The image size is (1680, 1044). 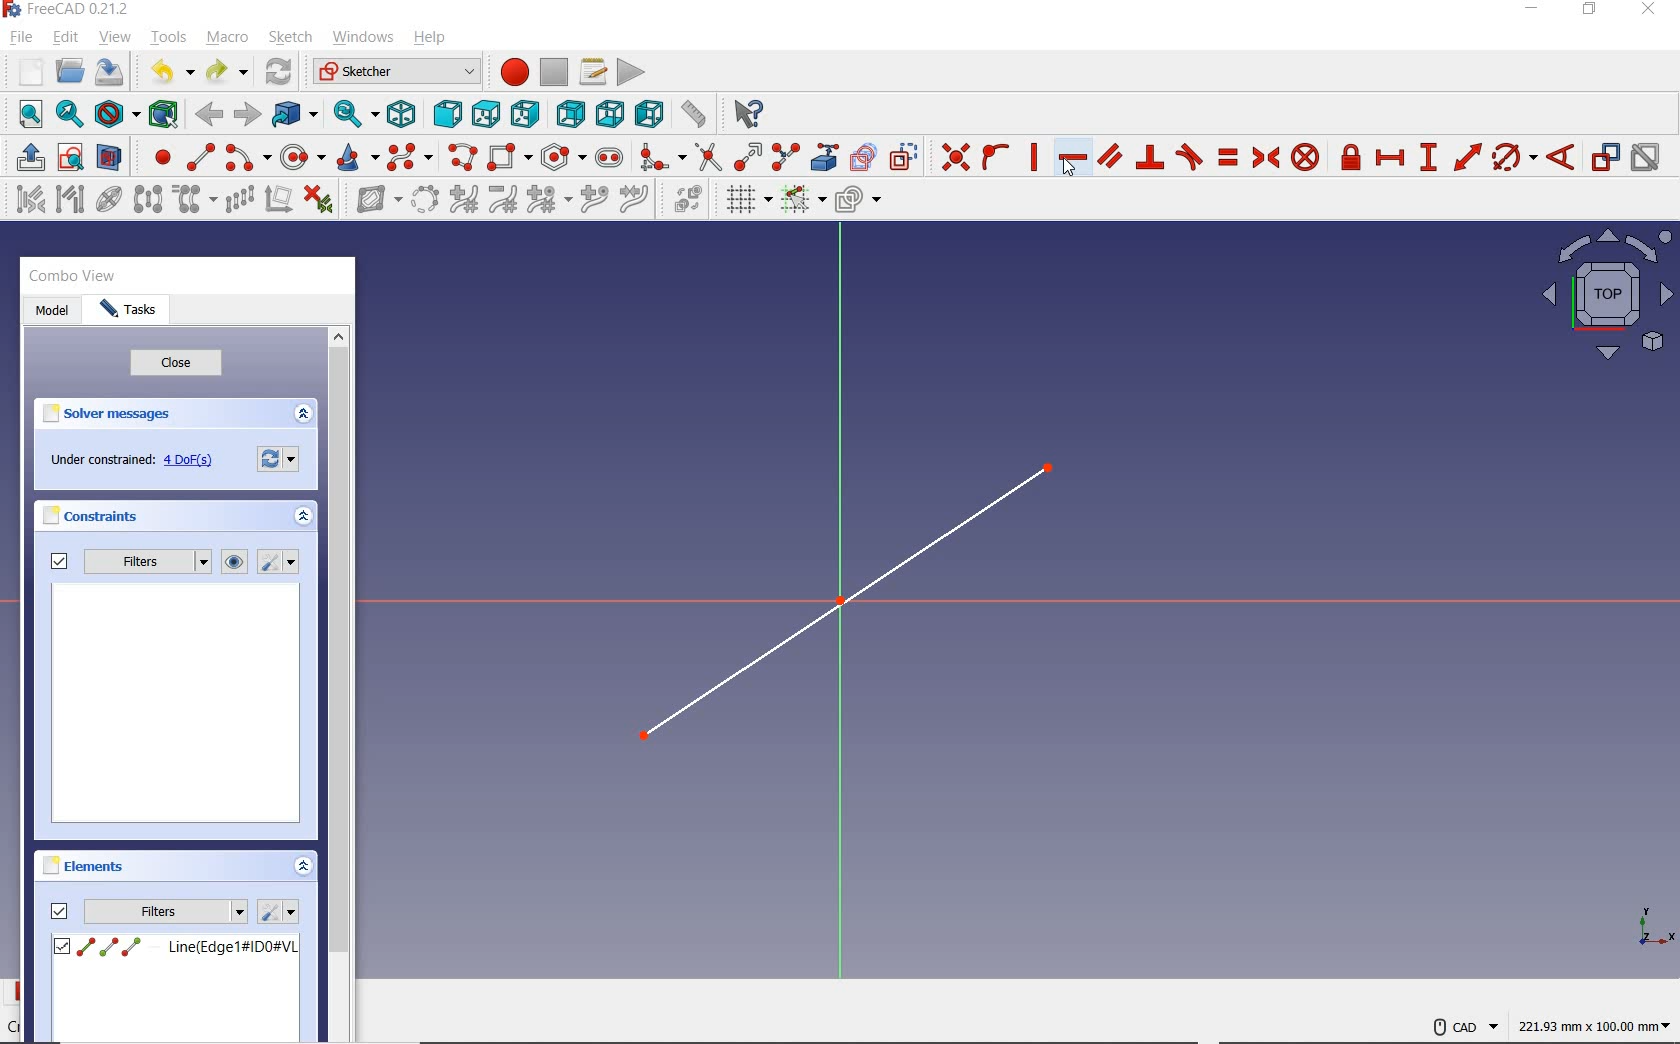 What do you see at coordinates (750, 115) in the screenshot?
I see `WHAT'S THIS?` at bounding box center [750, 115].